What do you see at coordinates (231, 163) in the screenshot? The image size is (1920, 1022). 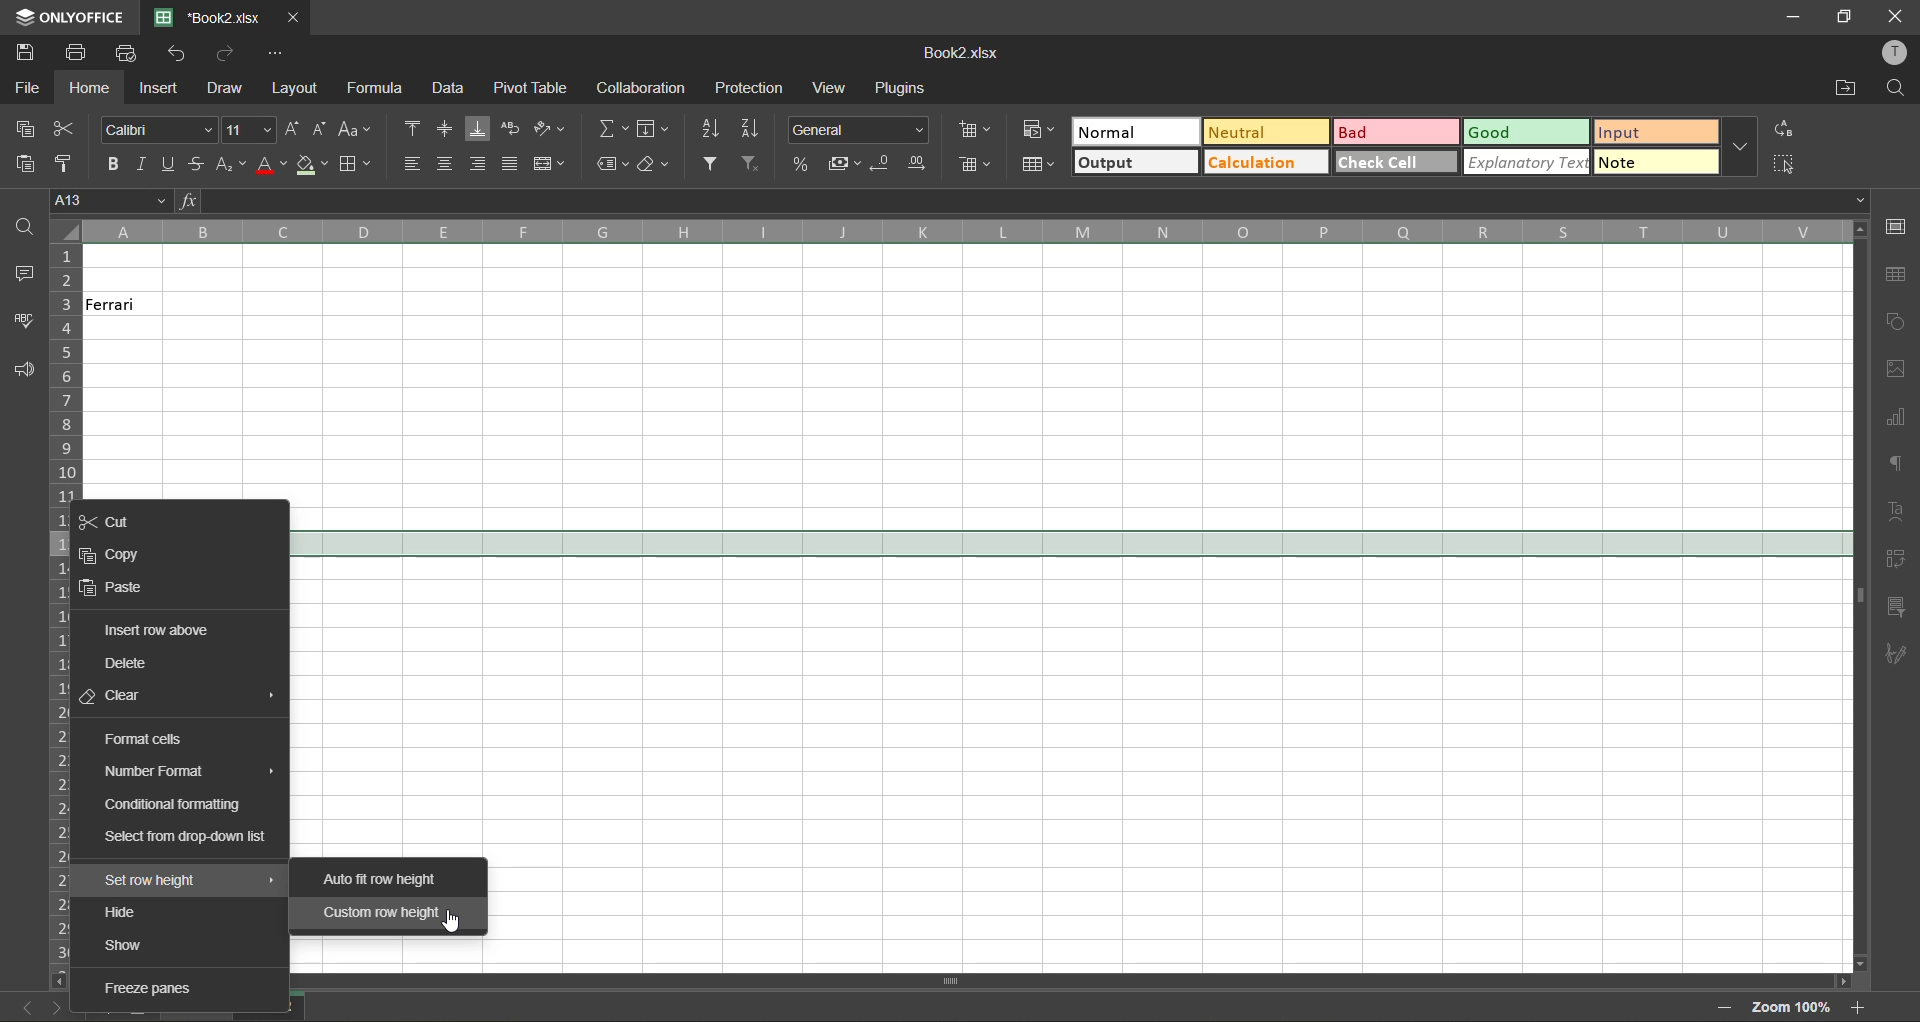 I see `sub/superscript` at bounding box center [231, 163].